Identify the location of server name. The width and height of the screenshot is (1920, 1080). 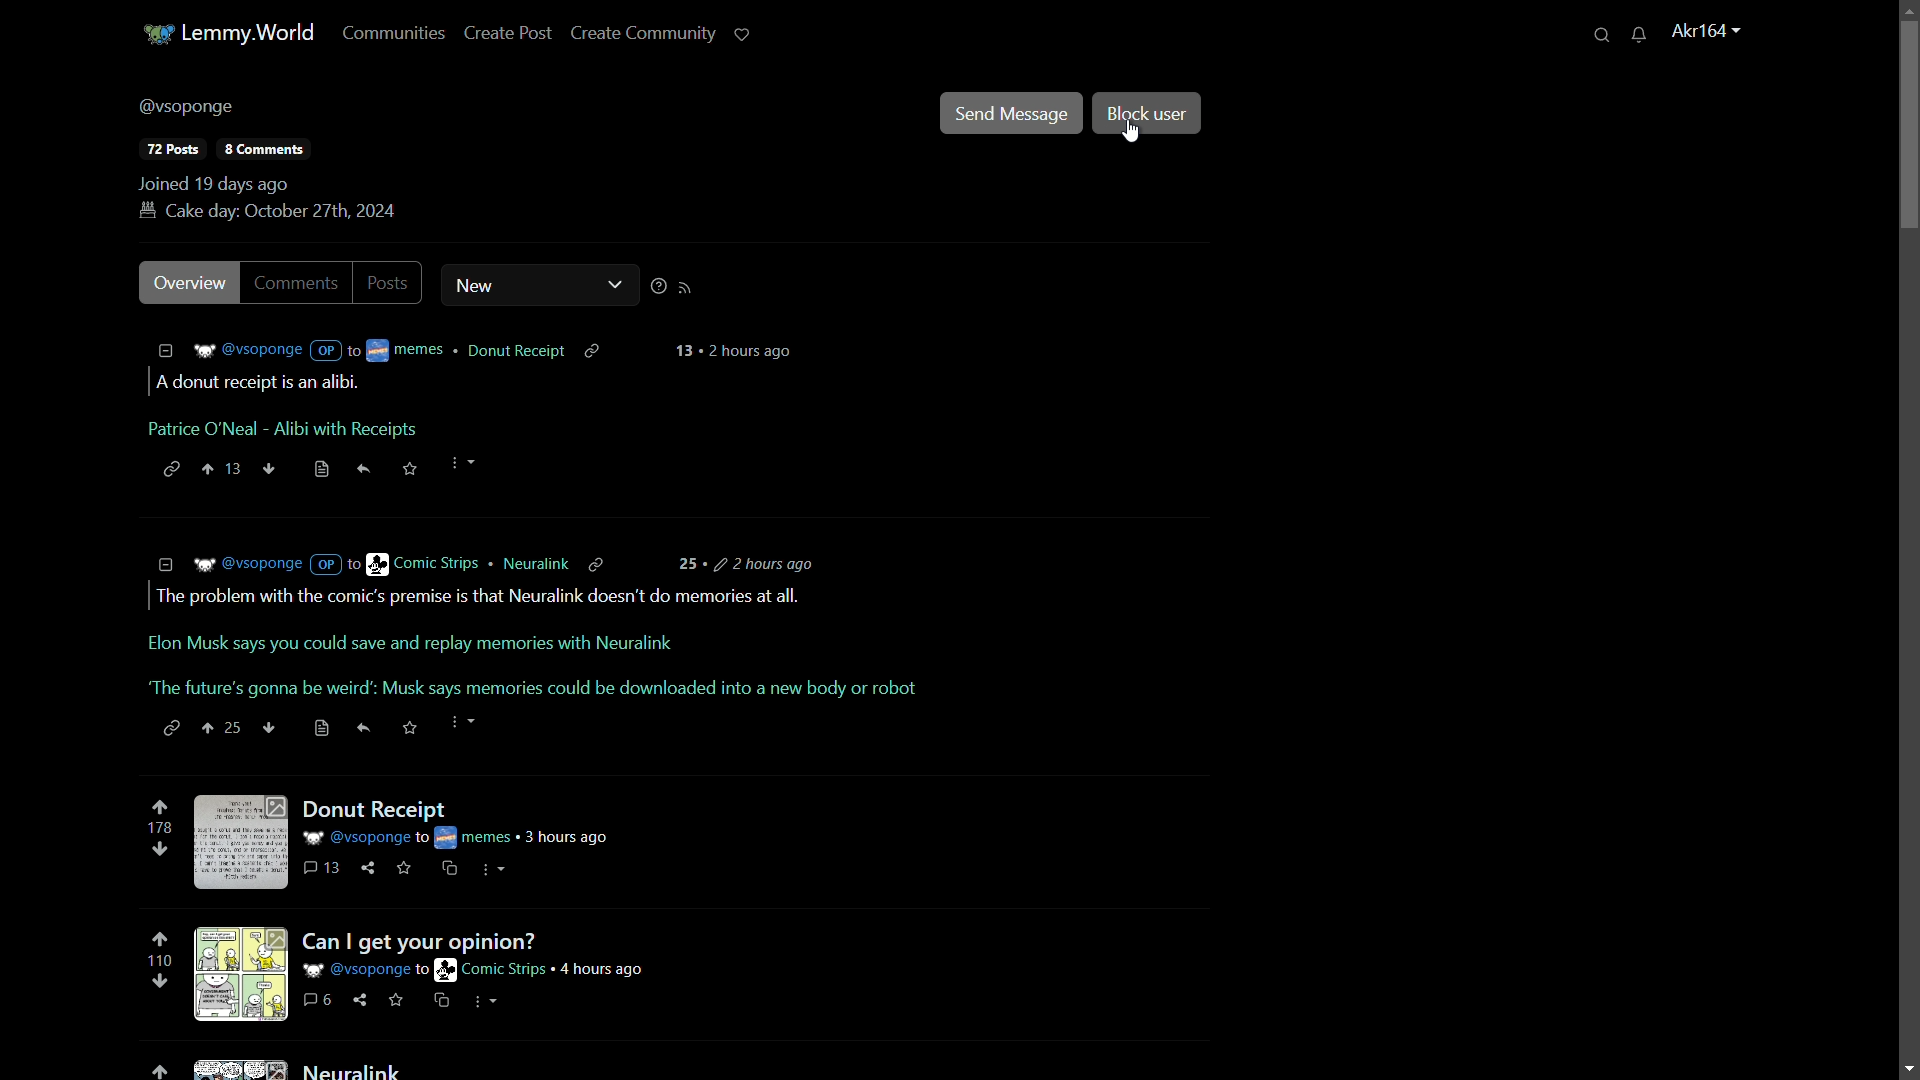
(248, 33).